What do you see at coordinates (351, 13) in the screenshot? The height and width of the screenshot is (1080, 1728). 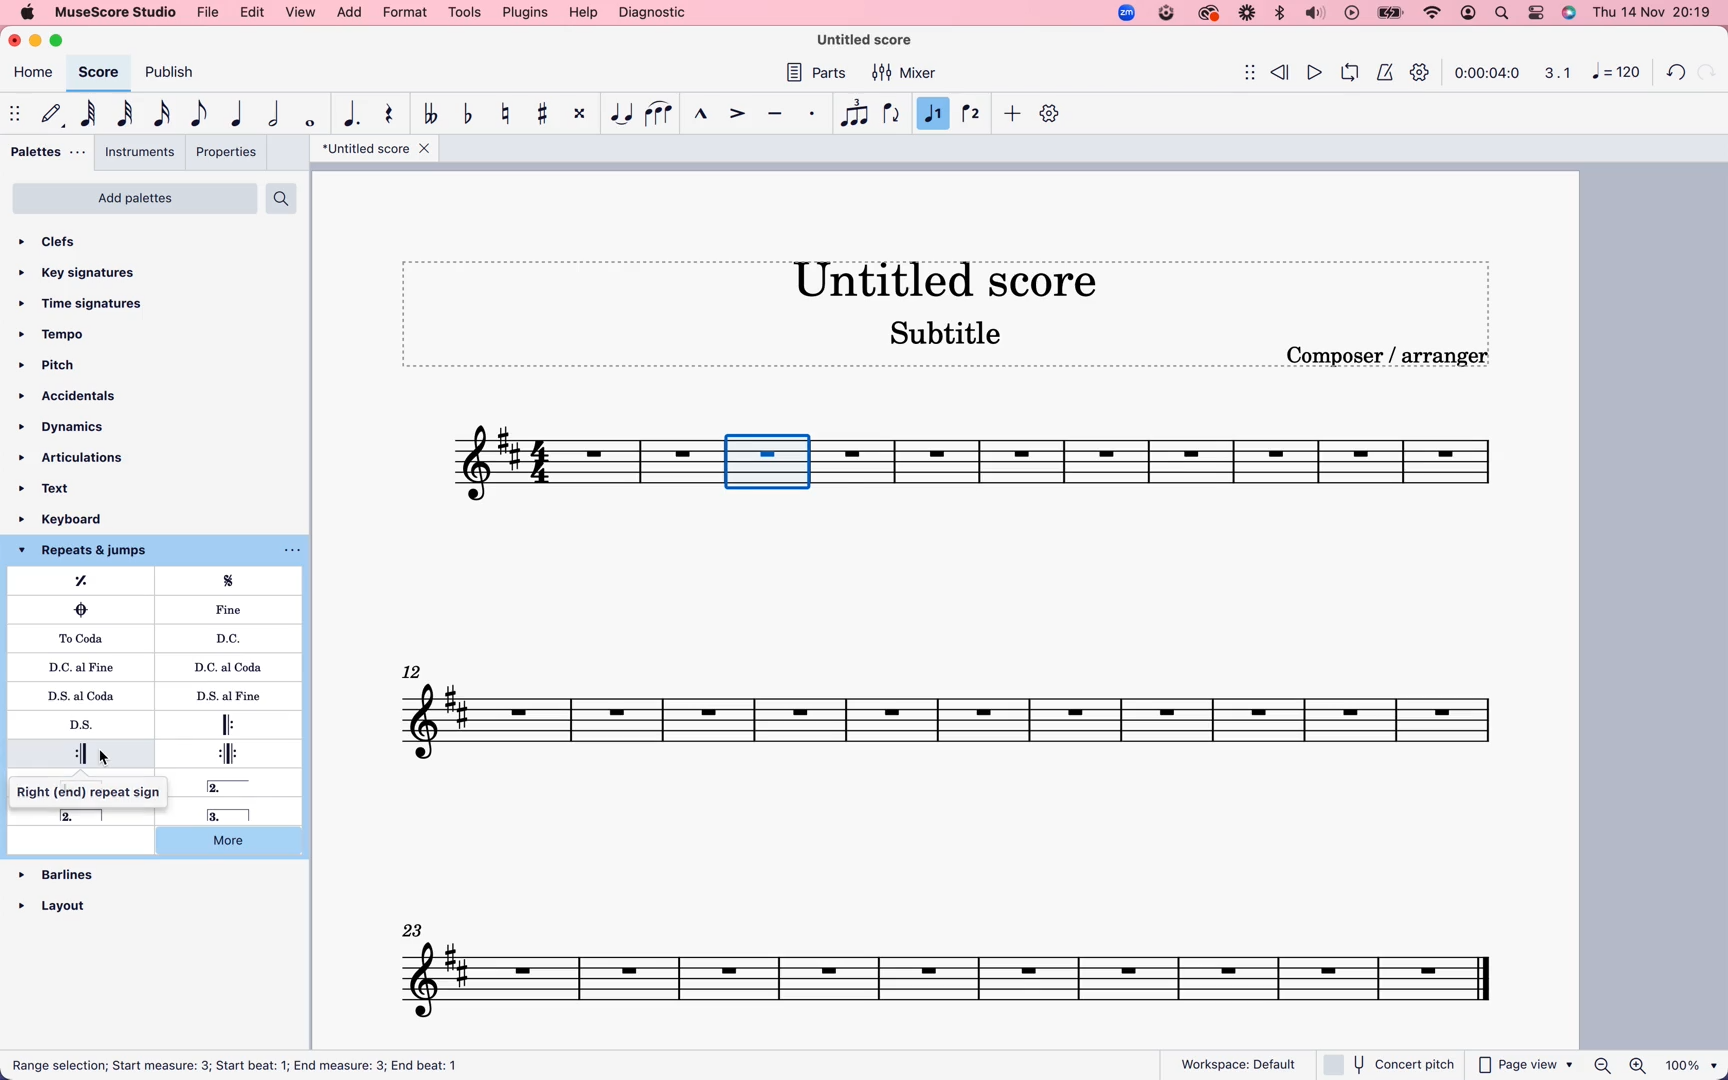 I see `add` at bounding box center [351, 13].